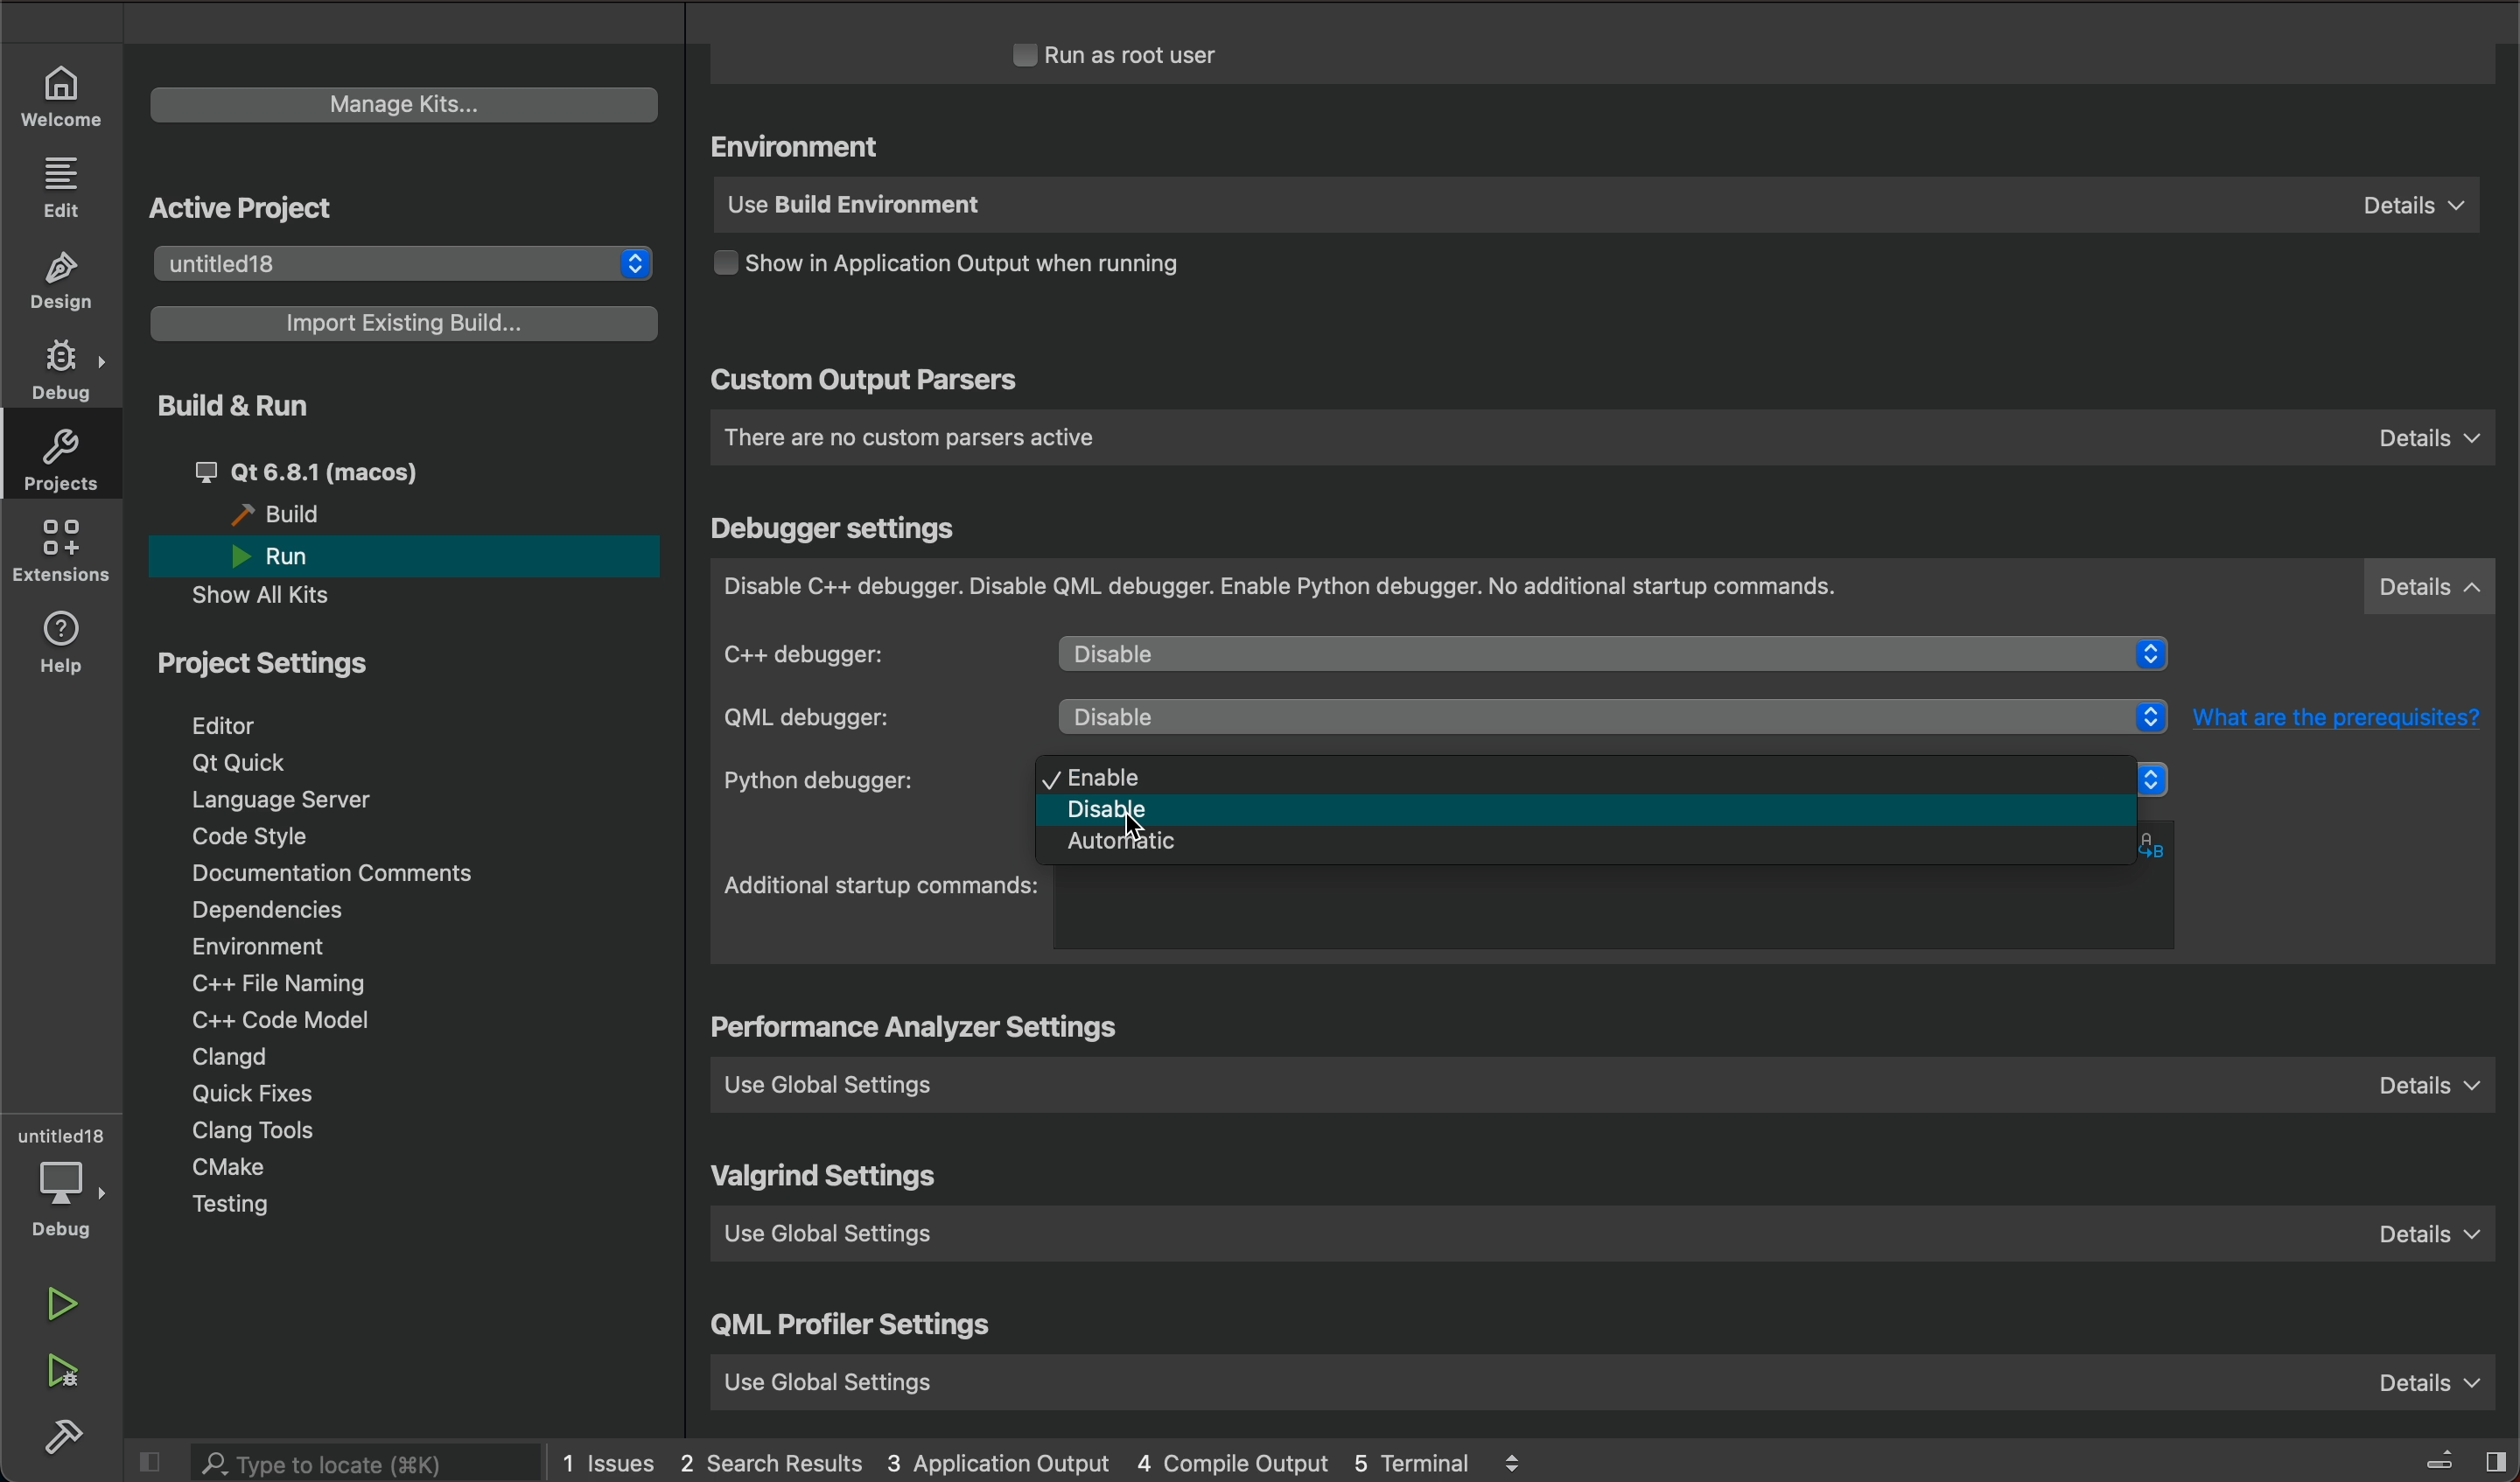  What do you see at coordinates (883, 886) in the screenshot?
I see `startup ` at bounding box center [883, 886].